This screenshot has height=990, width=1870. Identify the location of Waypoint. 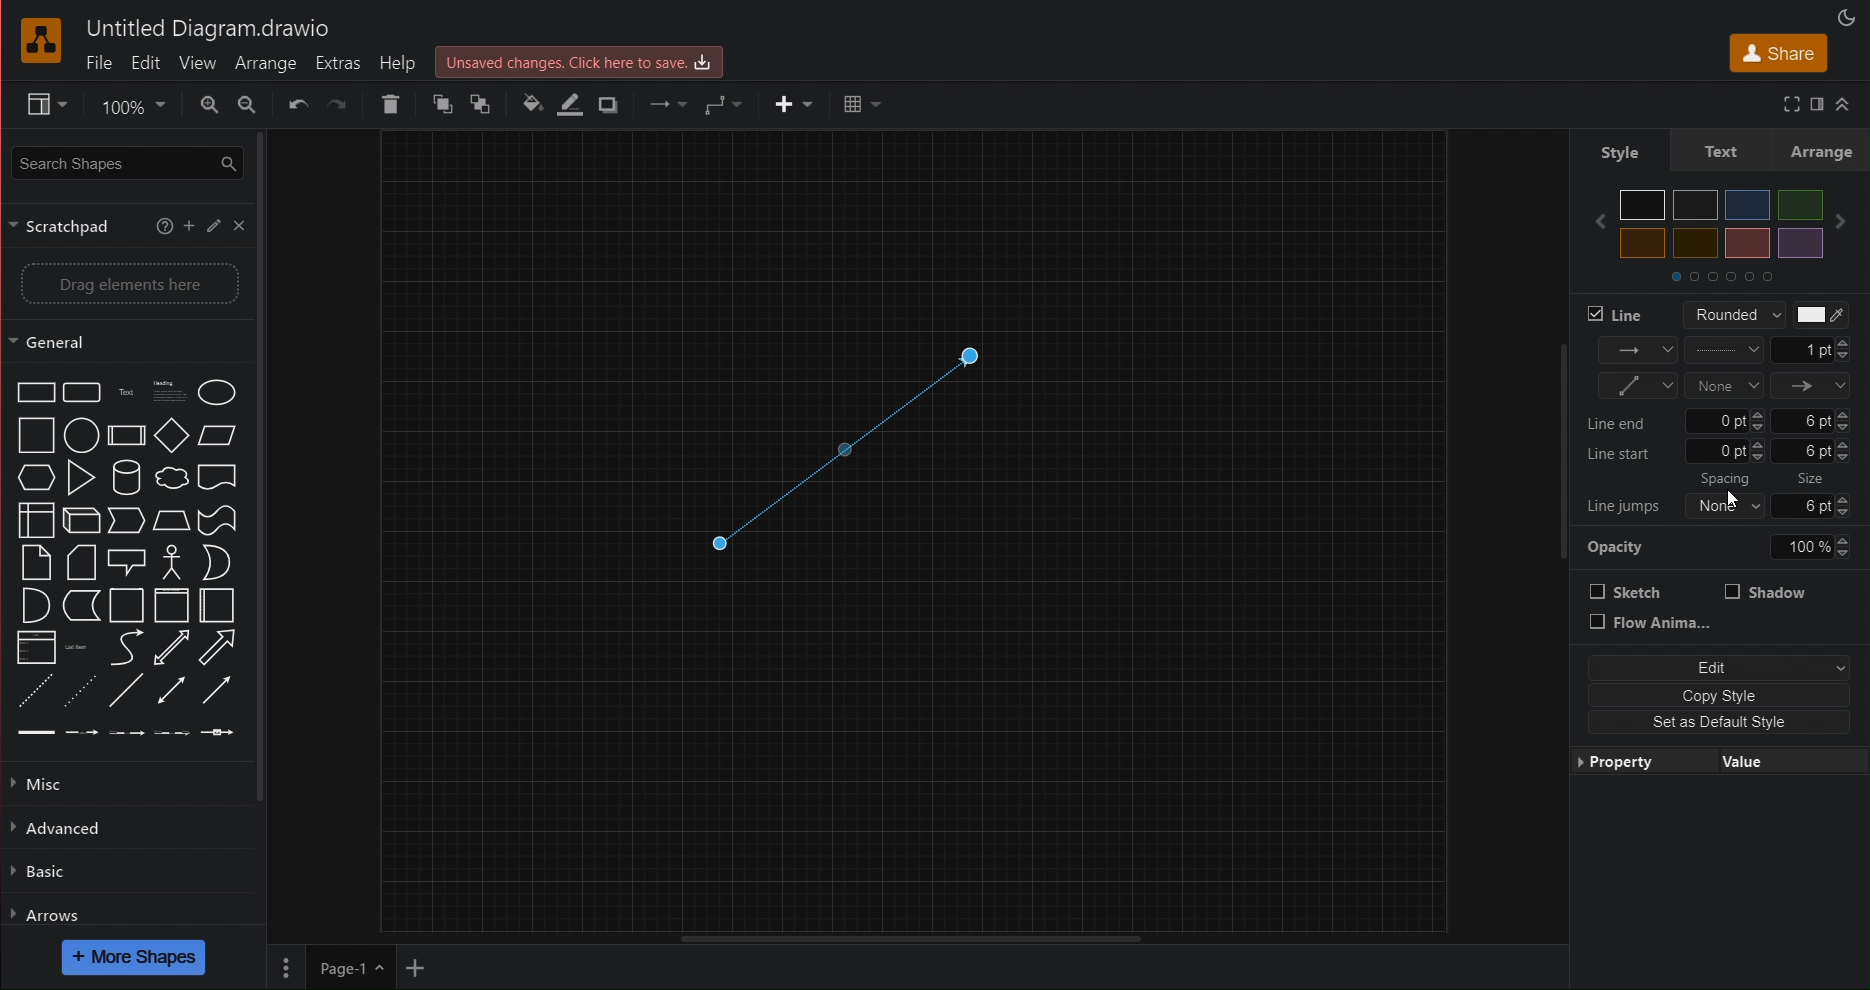
(666, 105).